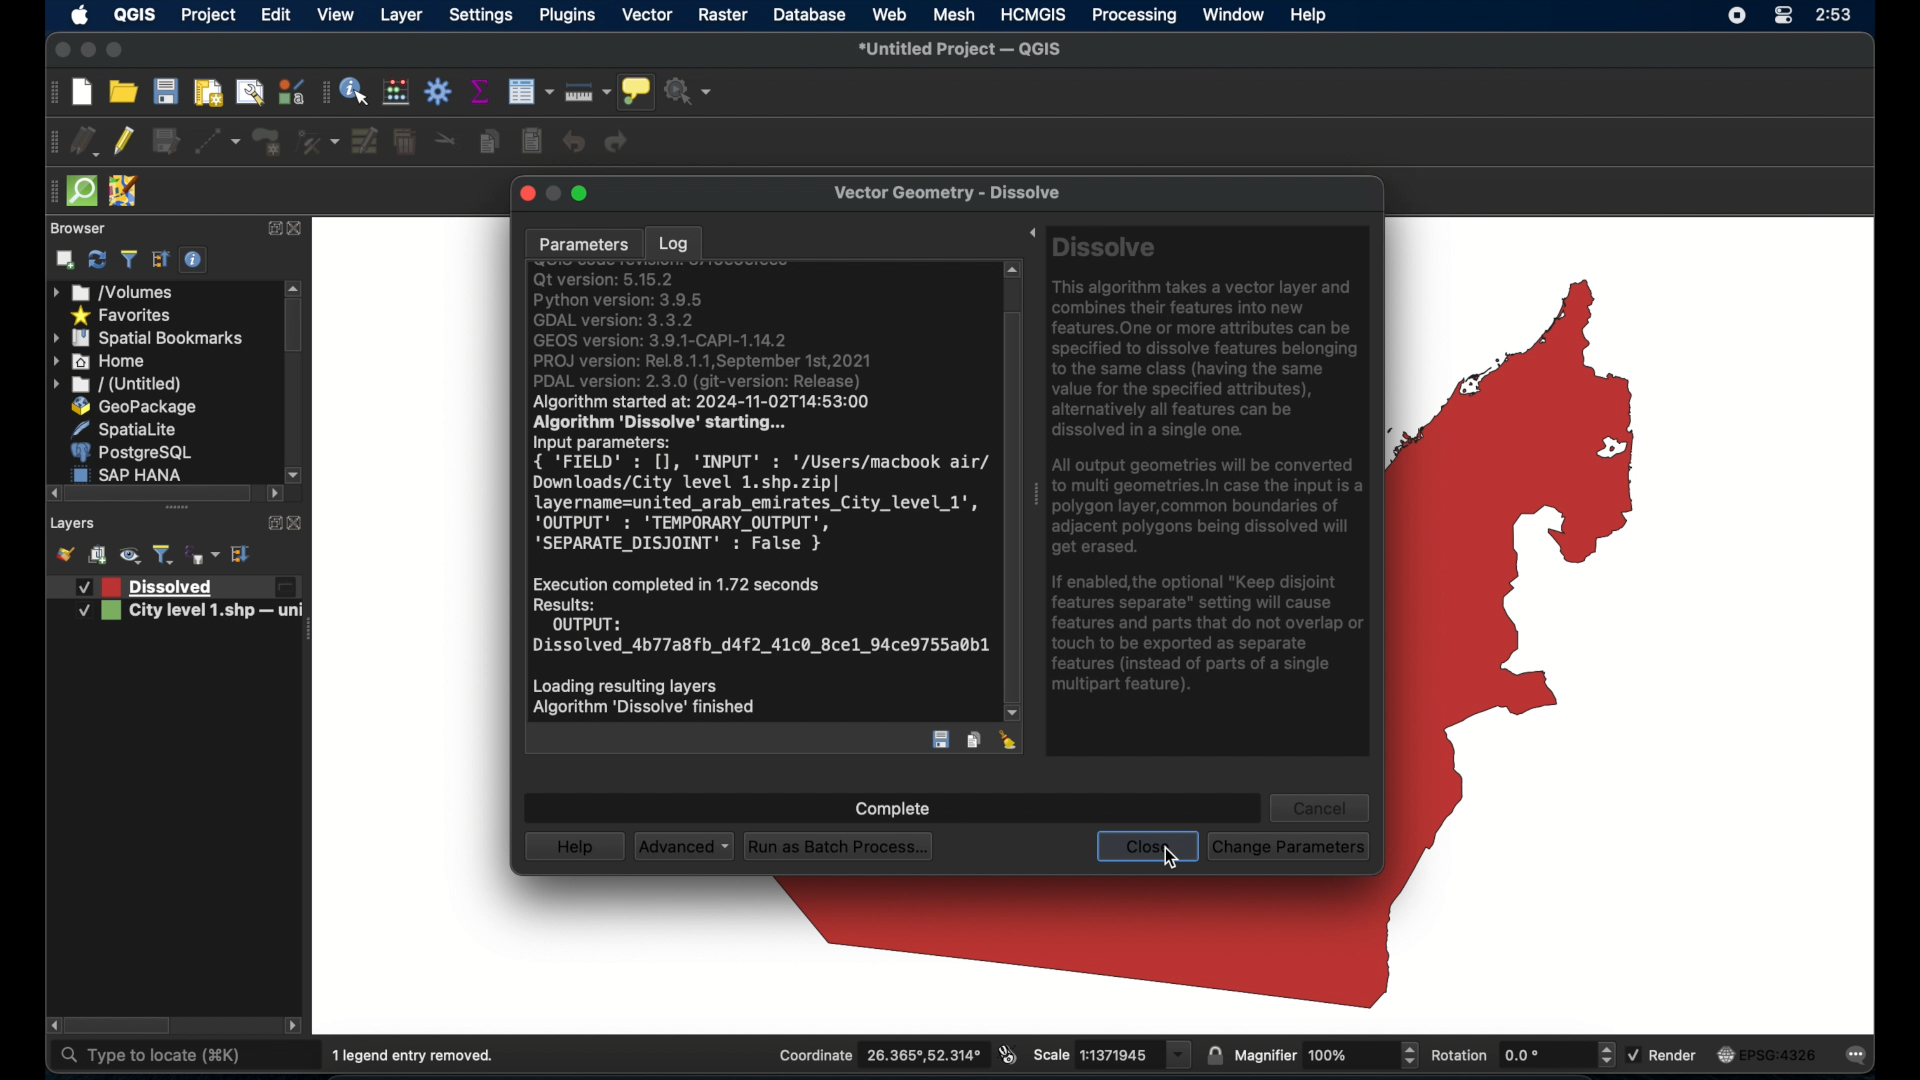 Image resolution: width=1920 pixels, height=1080 pixels. What do you see at coordinates (879, 1055) in the screenshot?
I see `coordinate` at bounding box center [879, 1055].